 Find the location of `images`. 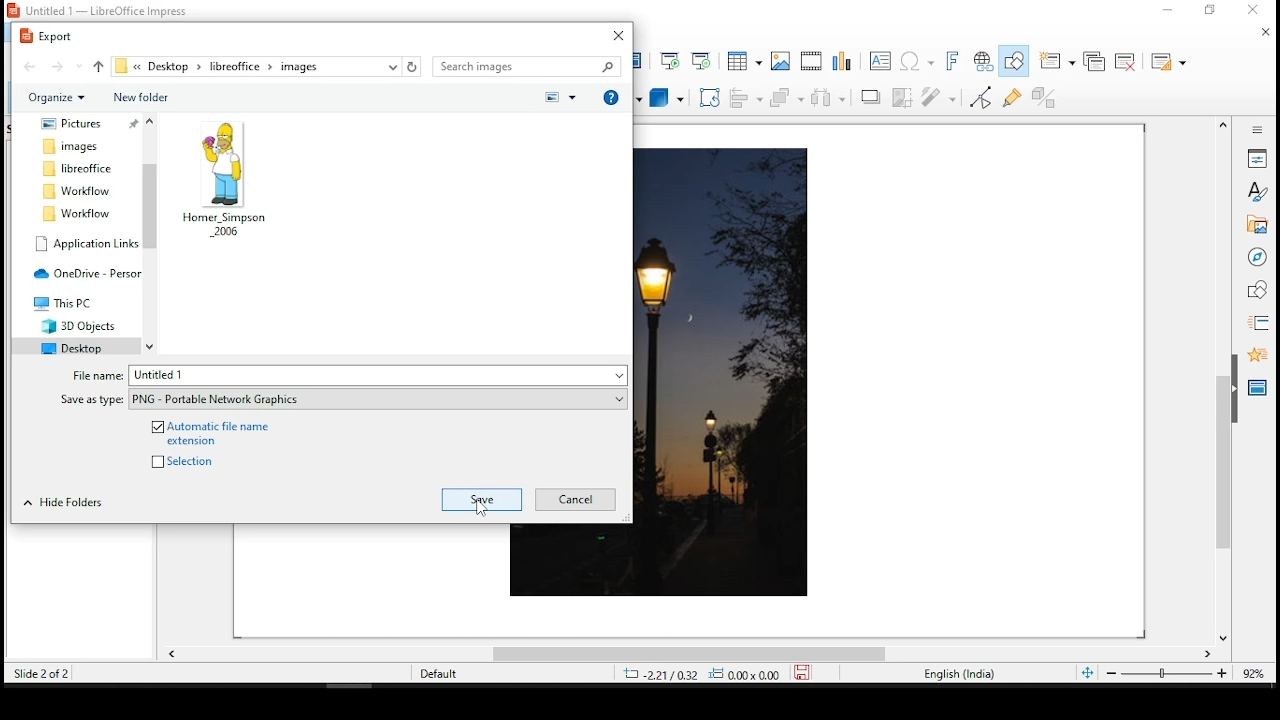

images is located at coordinates (779, 59).